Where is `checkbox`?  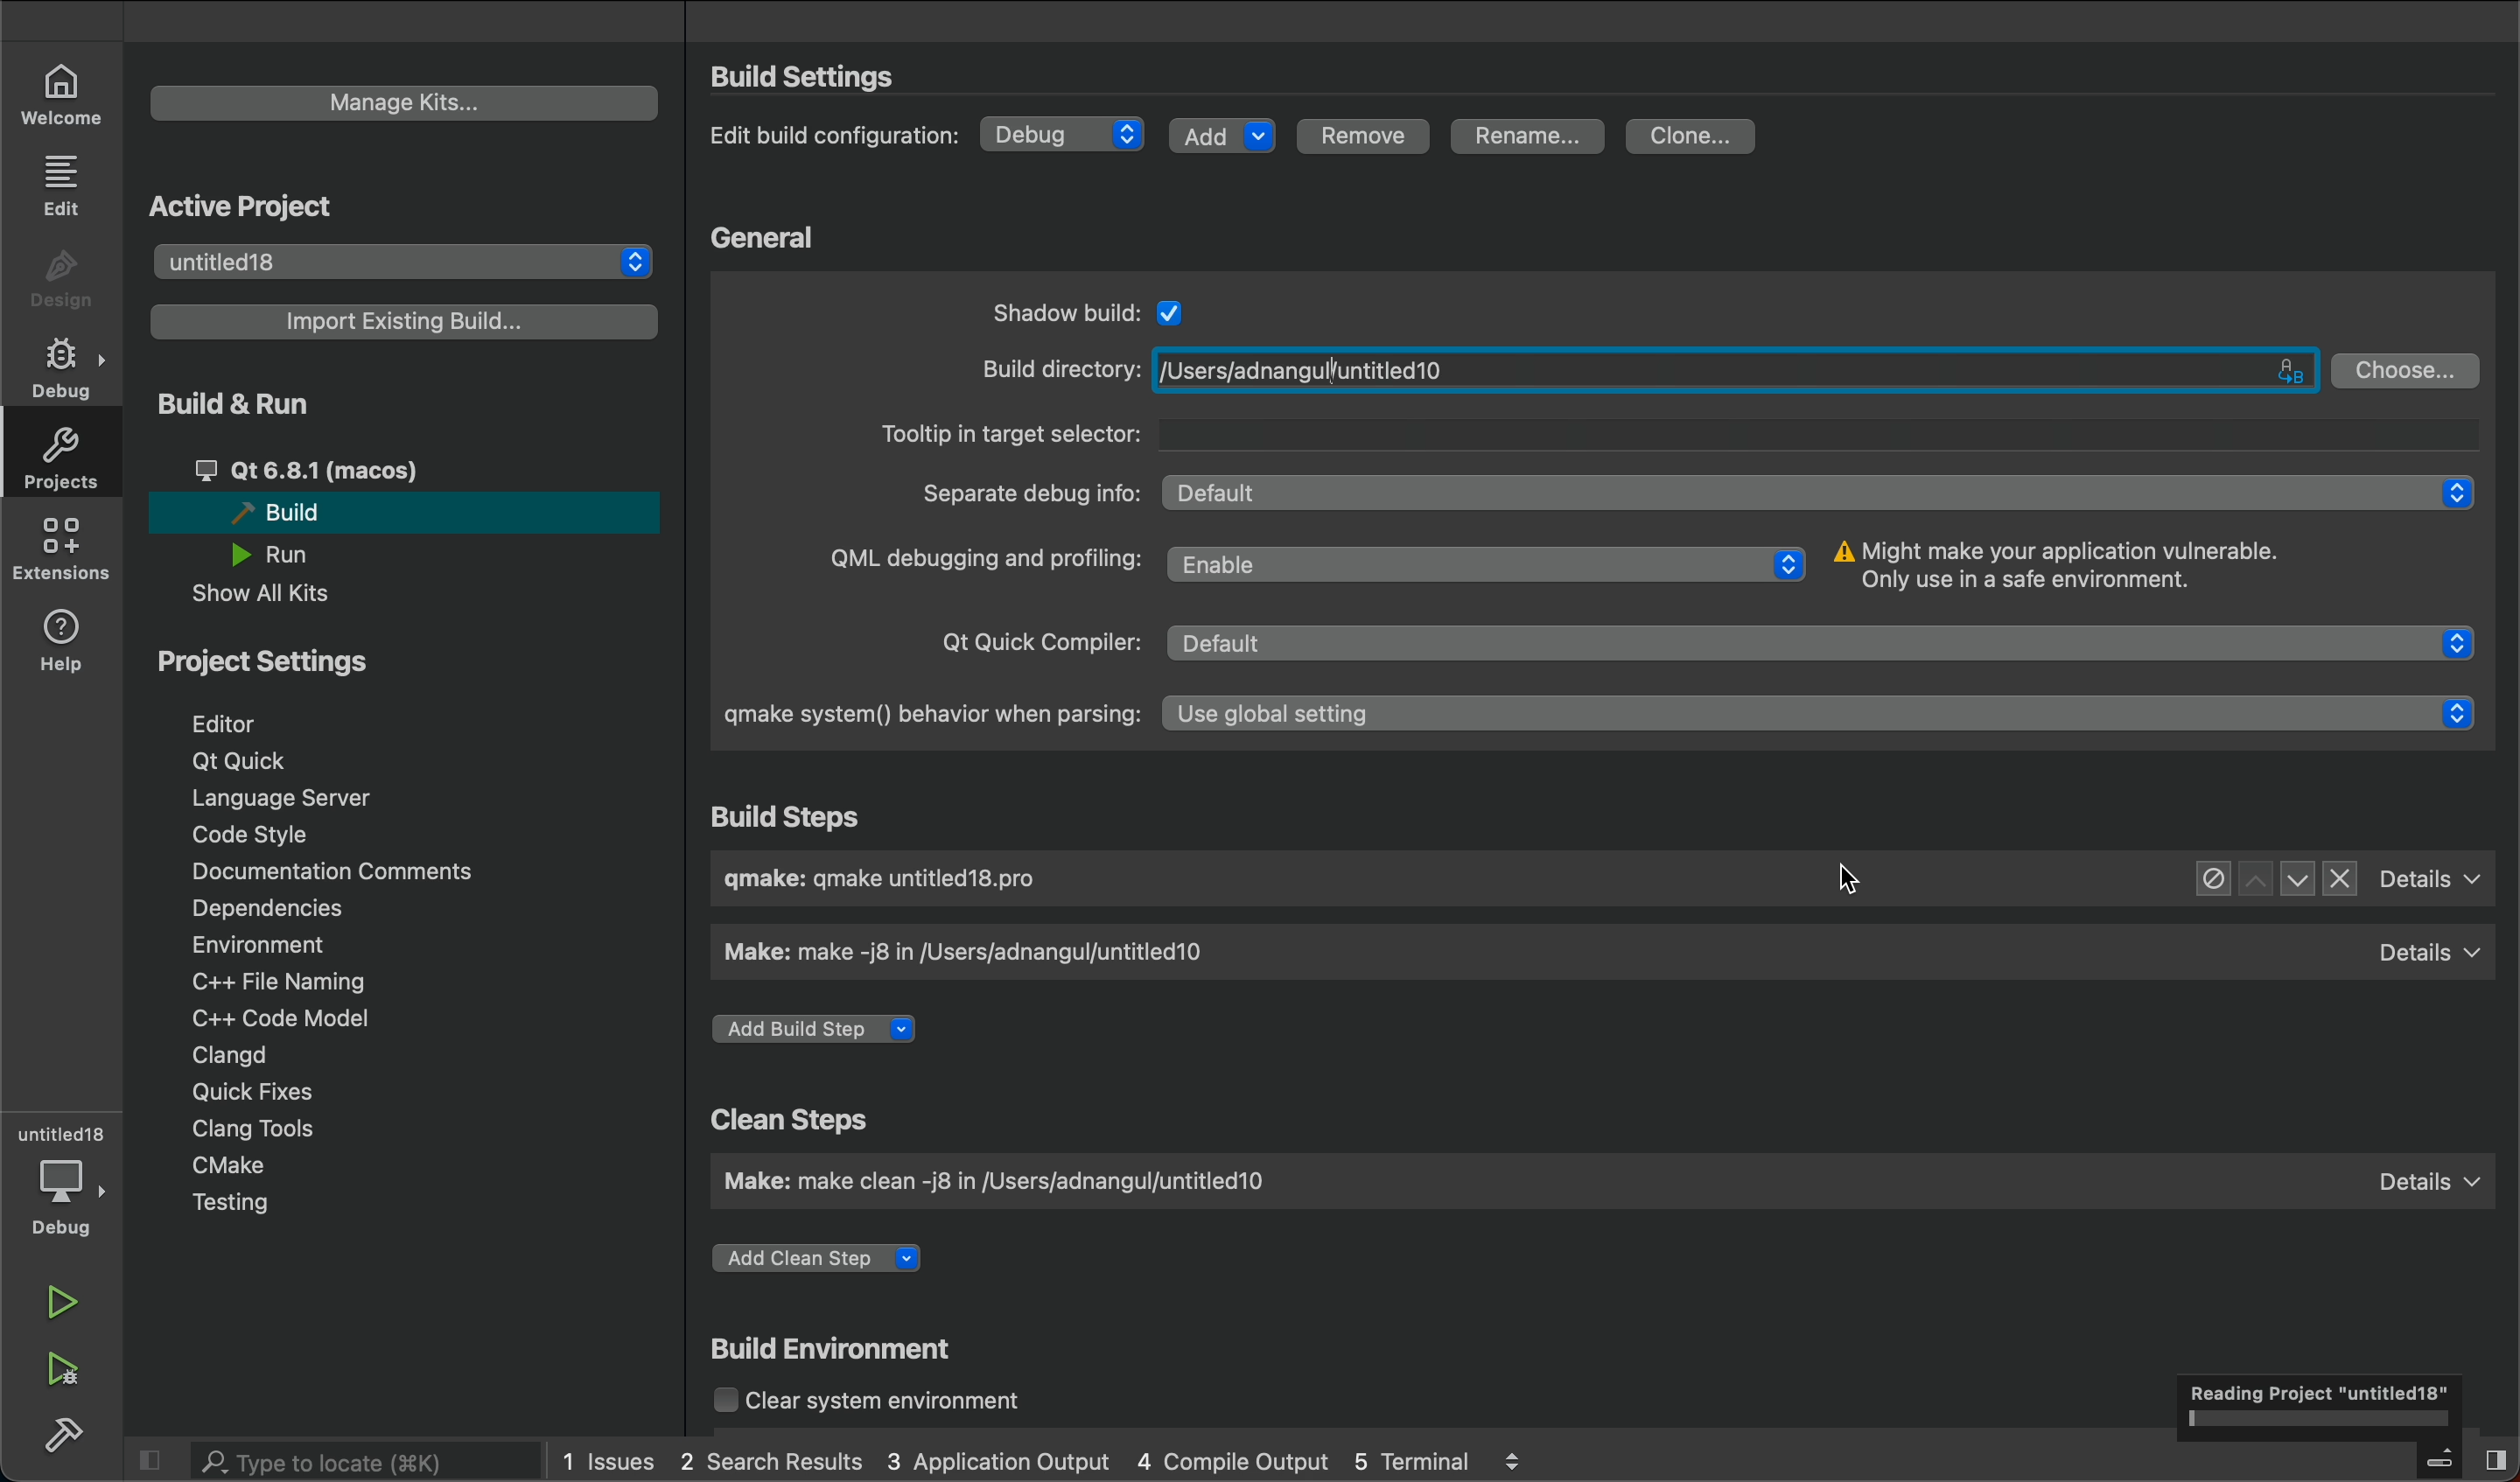
checkbox is located at coordinates (1173, 309).